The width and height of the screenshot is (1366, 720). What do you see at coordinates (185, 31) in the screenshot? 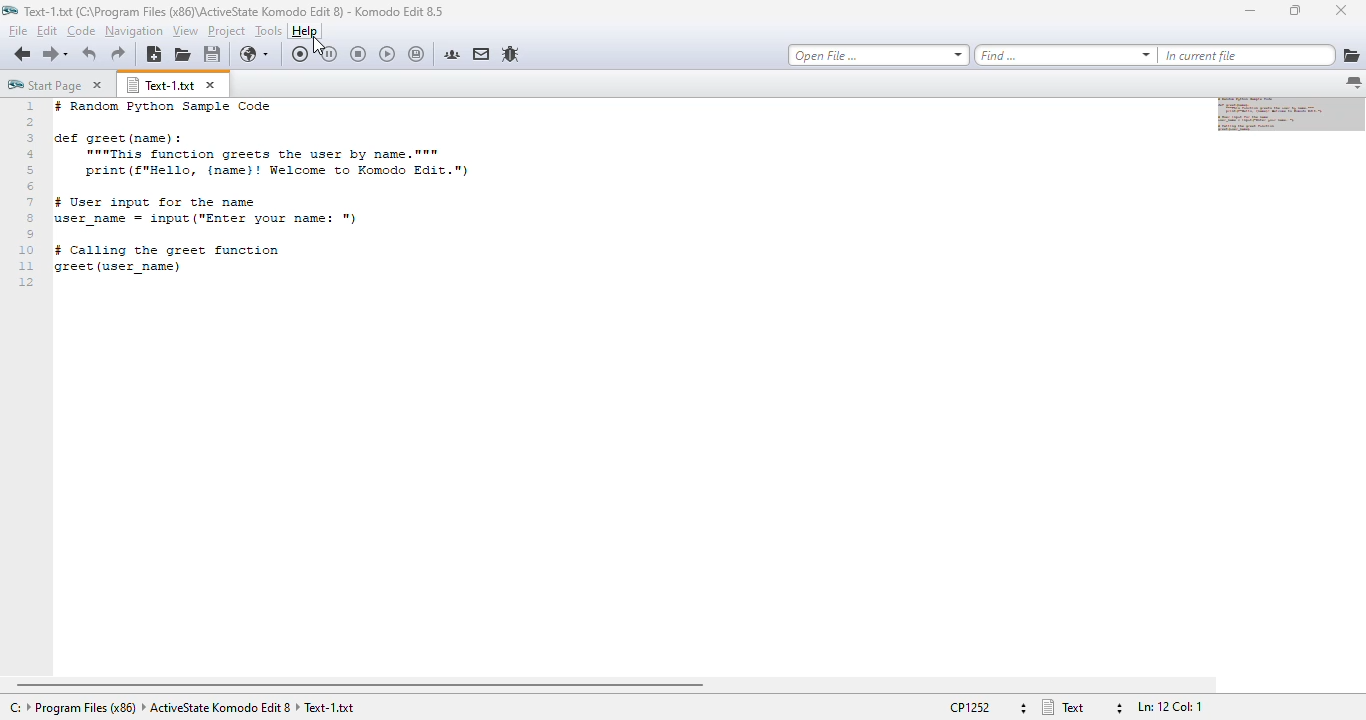
I see `view` at bounding box center [185, 31].